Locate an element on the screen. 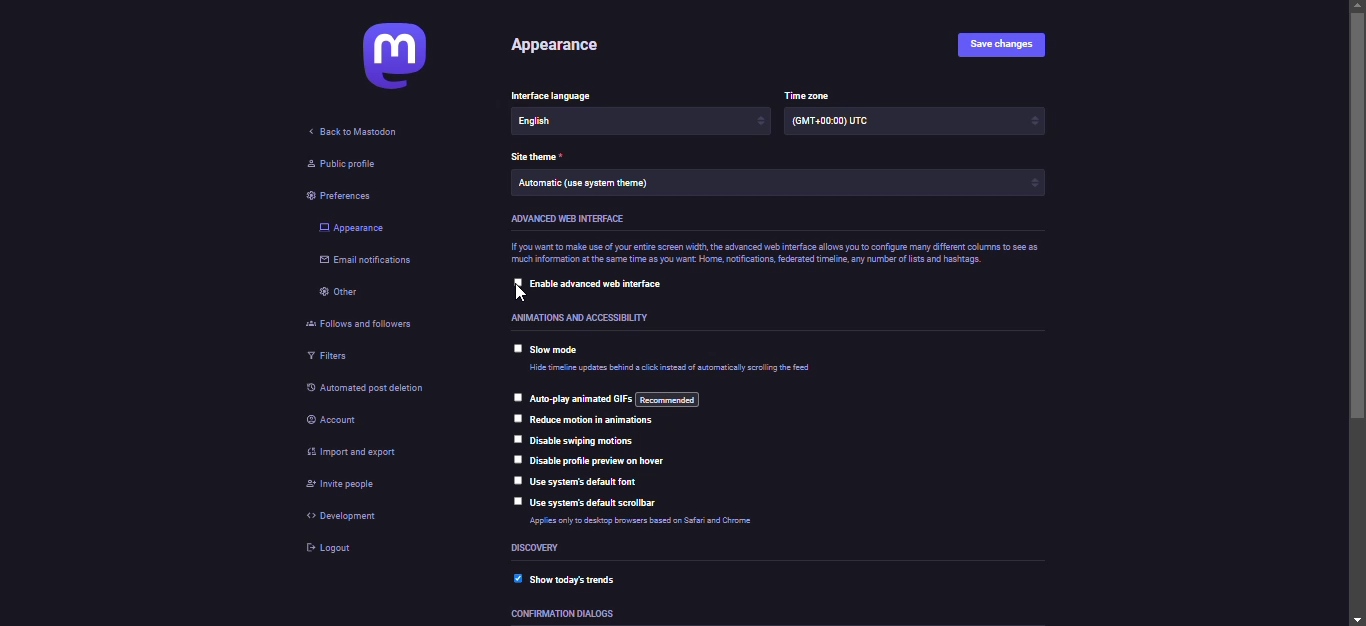 The image size is (1366, 626). other is located at coordinates (341, 293).